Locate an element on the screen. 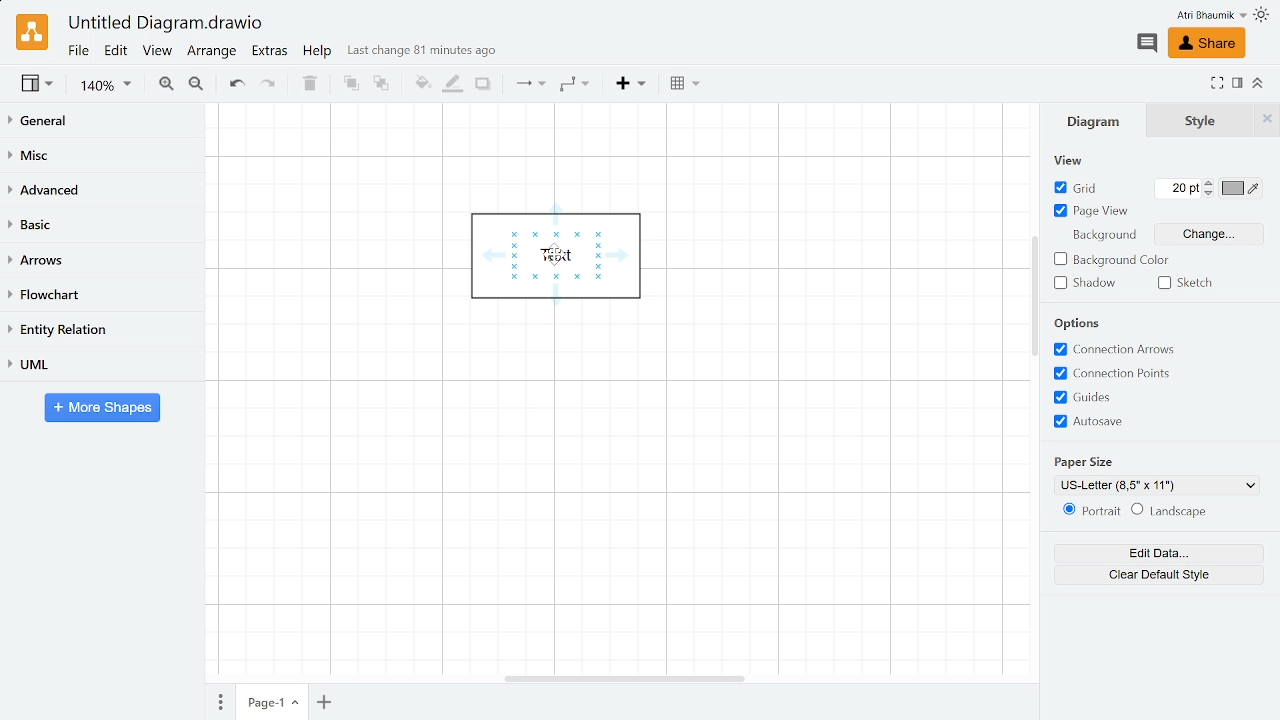  Fill line is located at coordinates (453, 82).